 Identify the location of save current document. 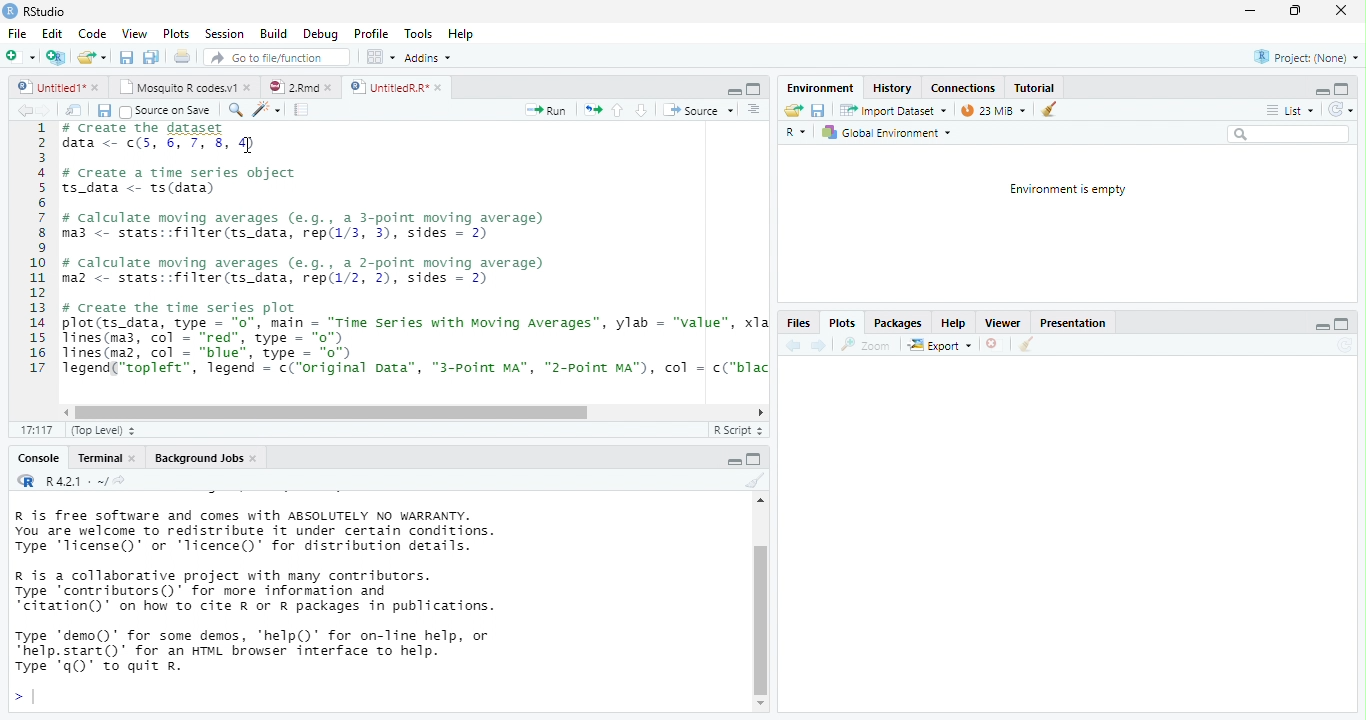
(819, 111).